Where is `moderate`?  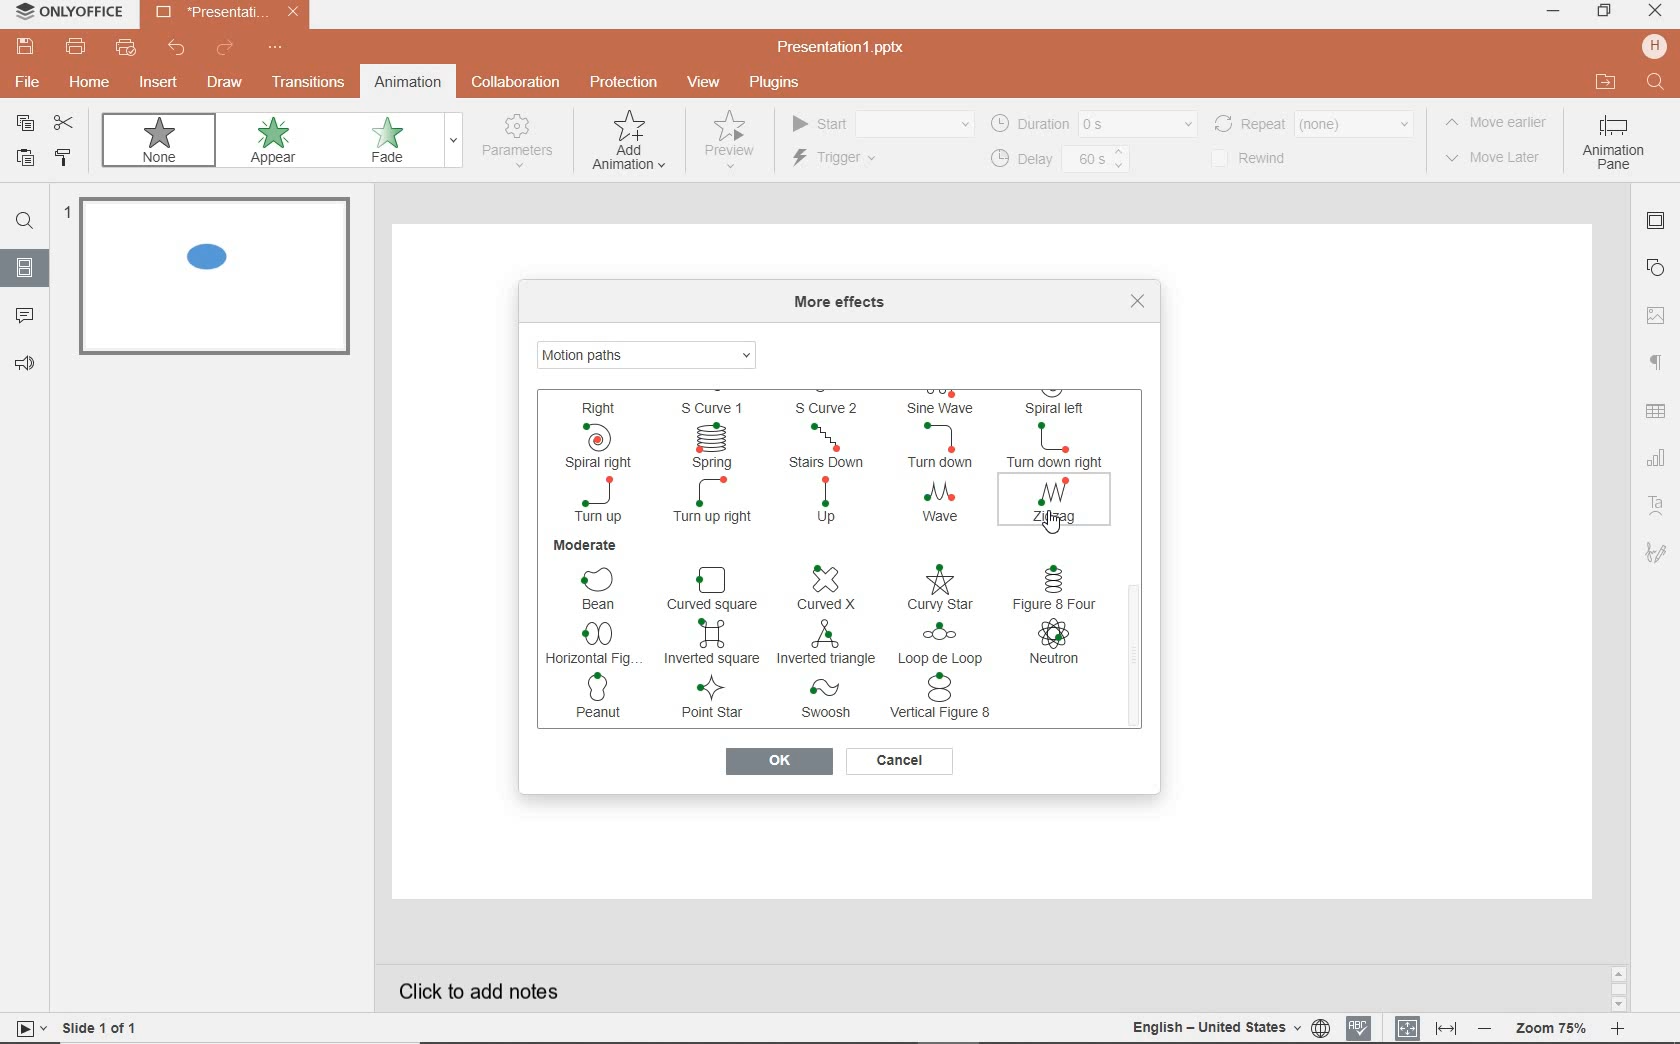 moderate is located at coordinates (586, 546).